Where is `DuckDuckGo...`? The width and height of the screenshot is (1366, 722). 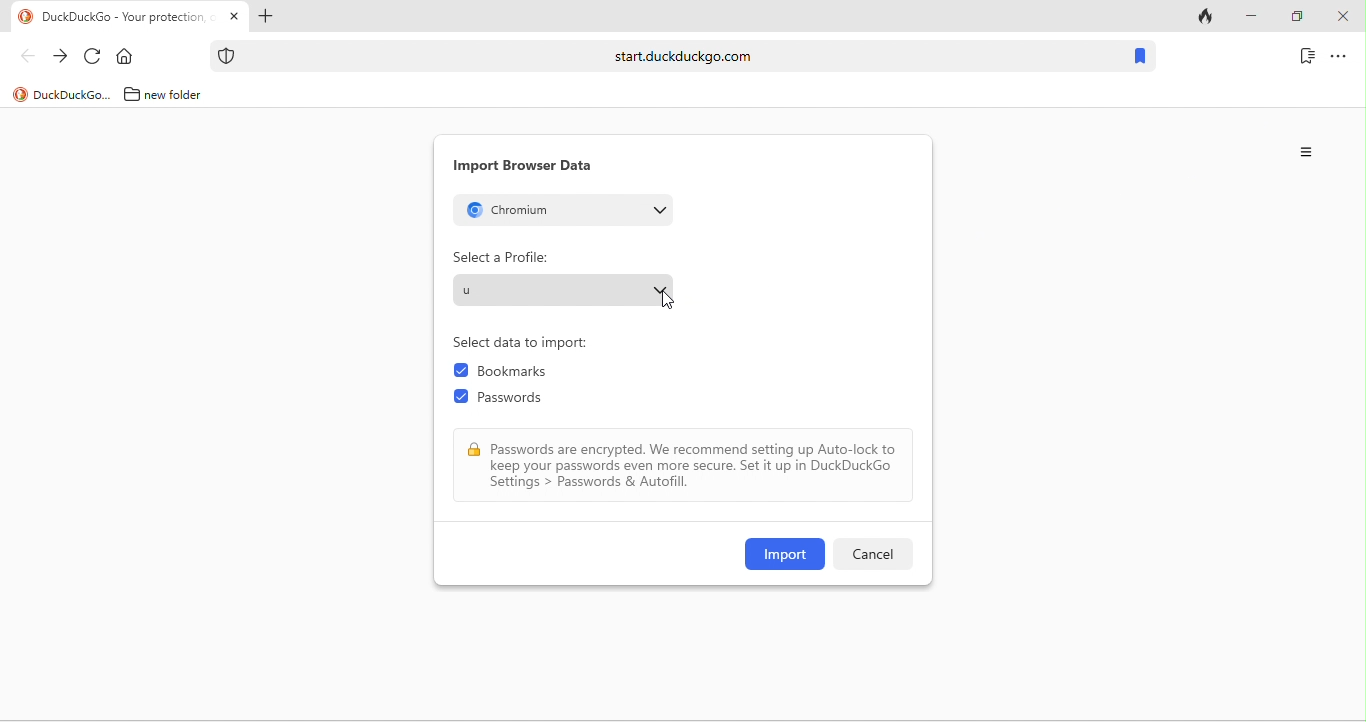
DuckDuckGo... is located at coordinates (73, 94).